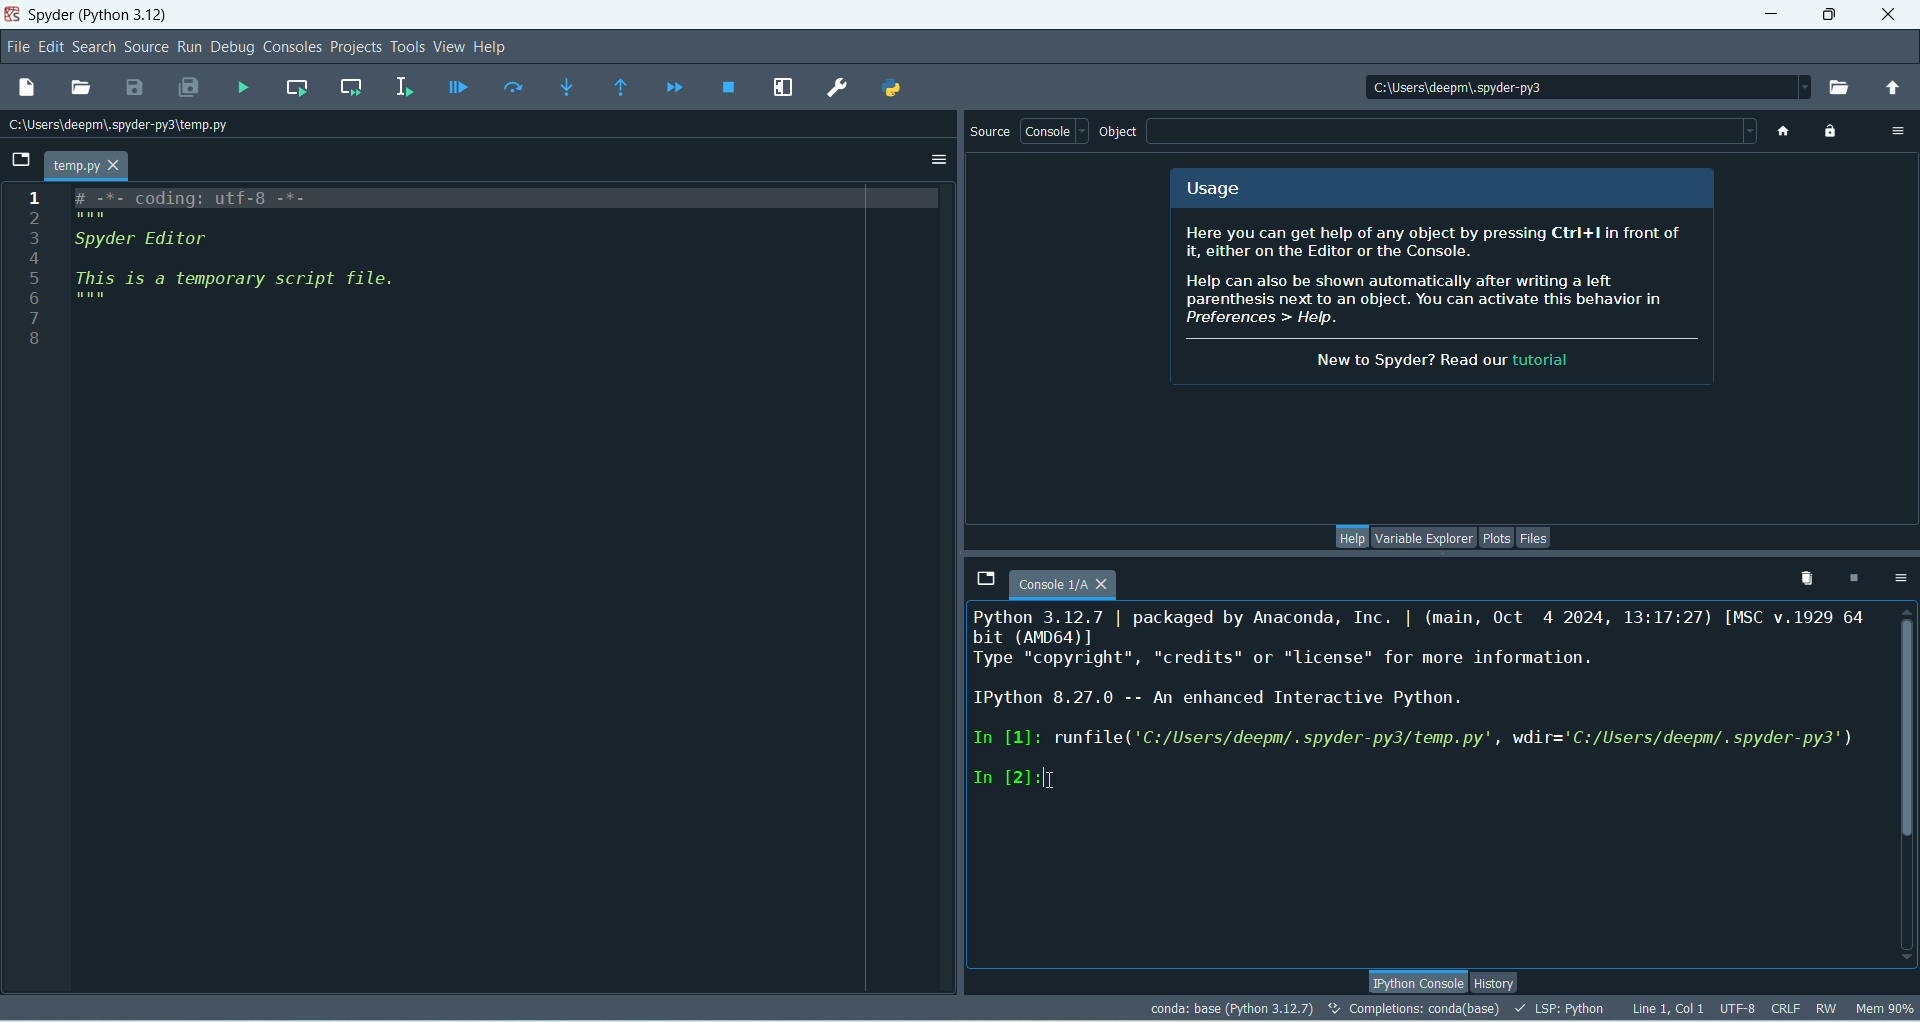 The width and height of the screenshot is (1920, 1022). What do you see at coordinates (12, 17) in the screenshot?
I see `logo` at bounding box center [12, 17].